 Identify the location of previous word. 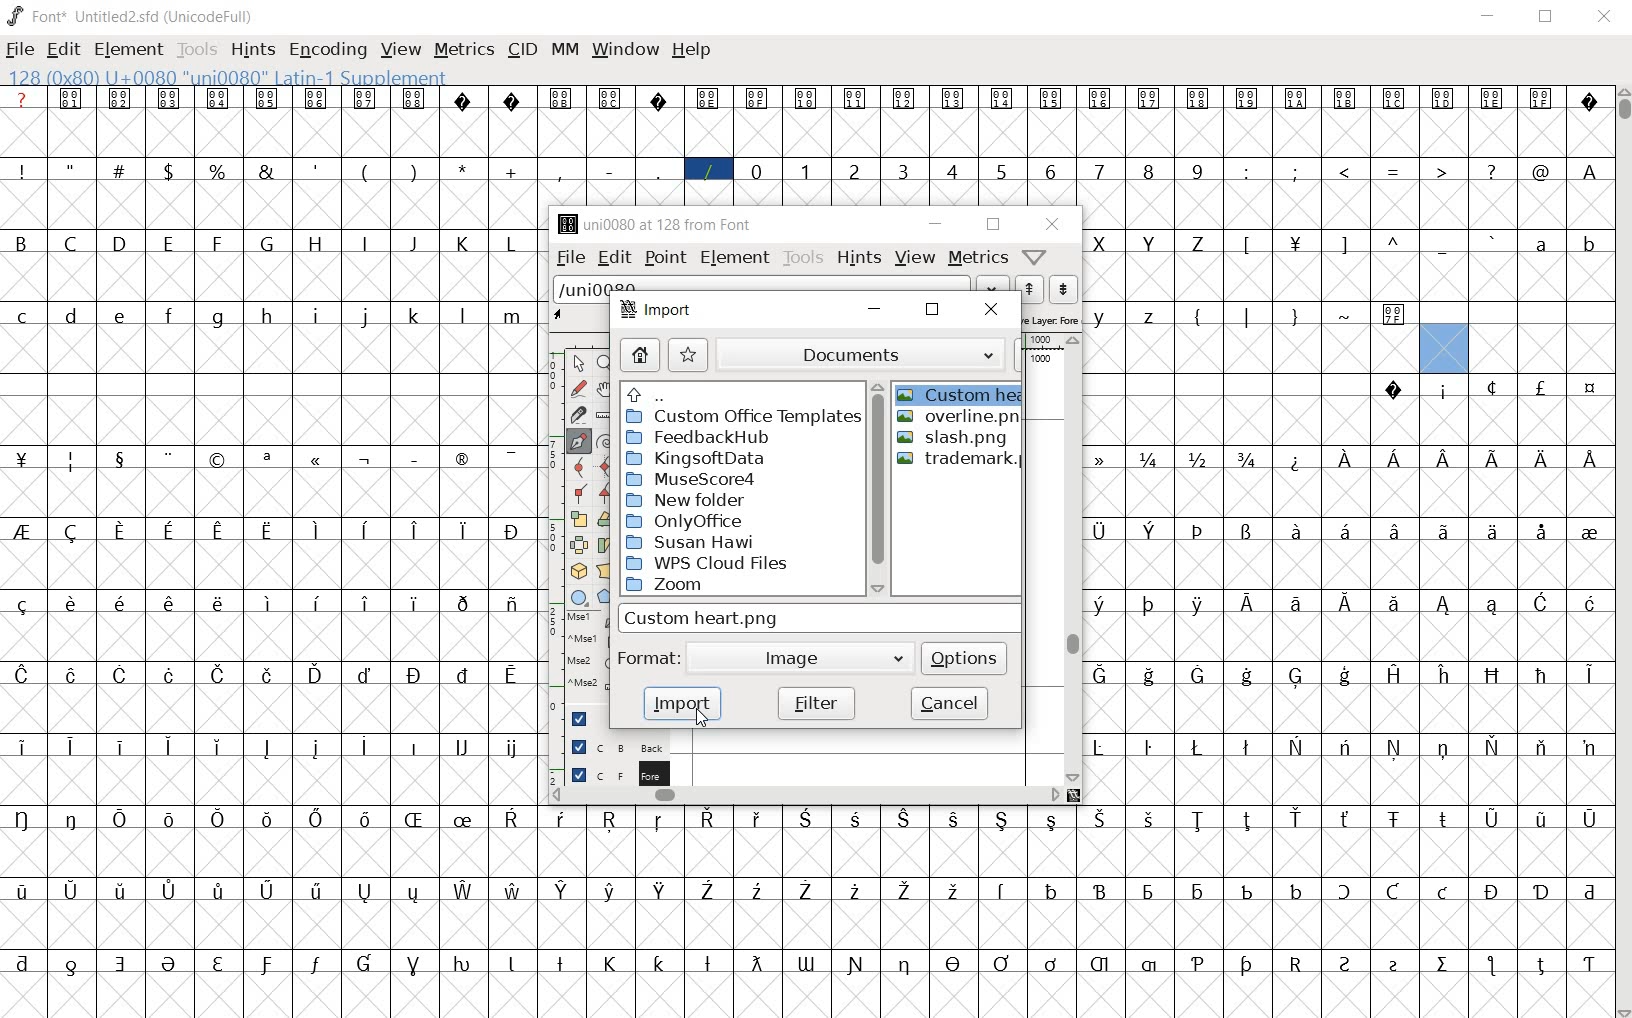
(1030, 289).